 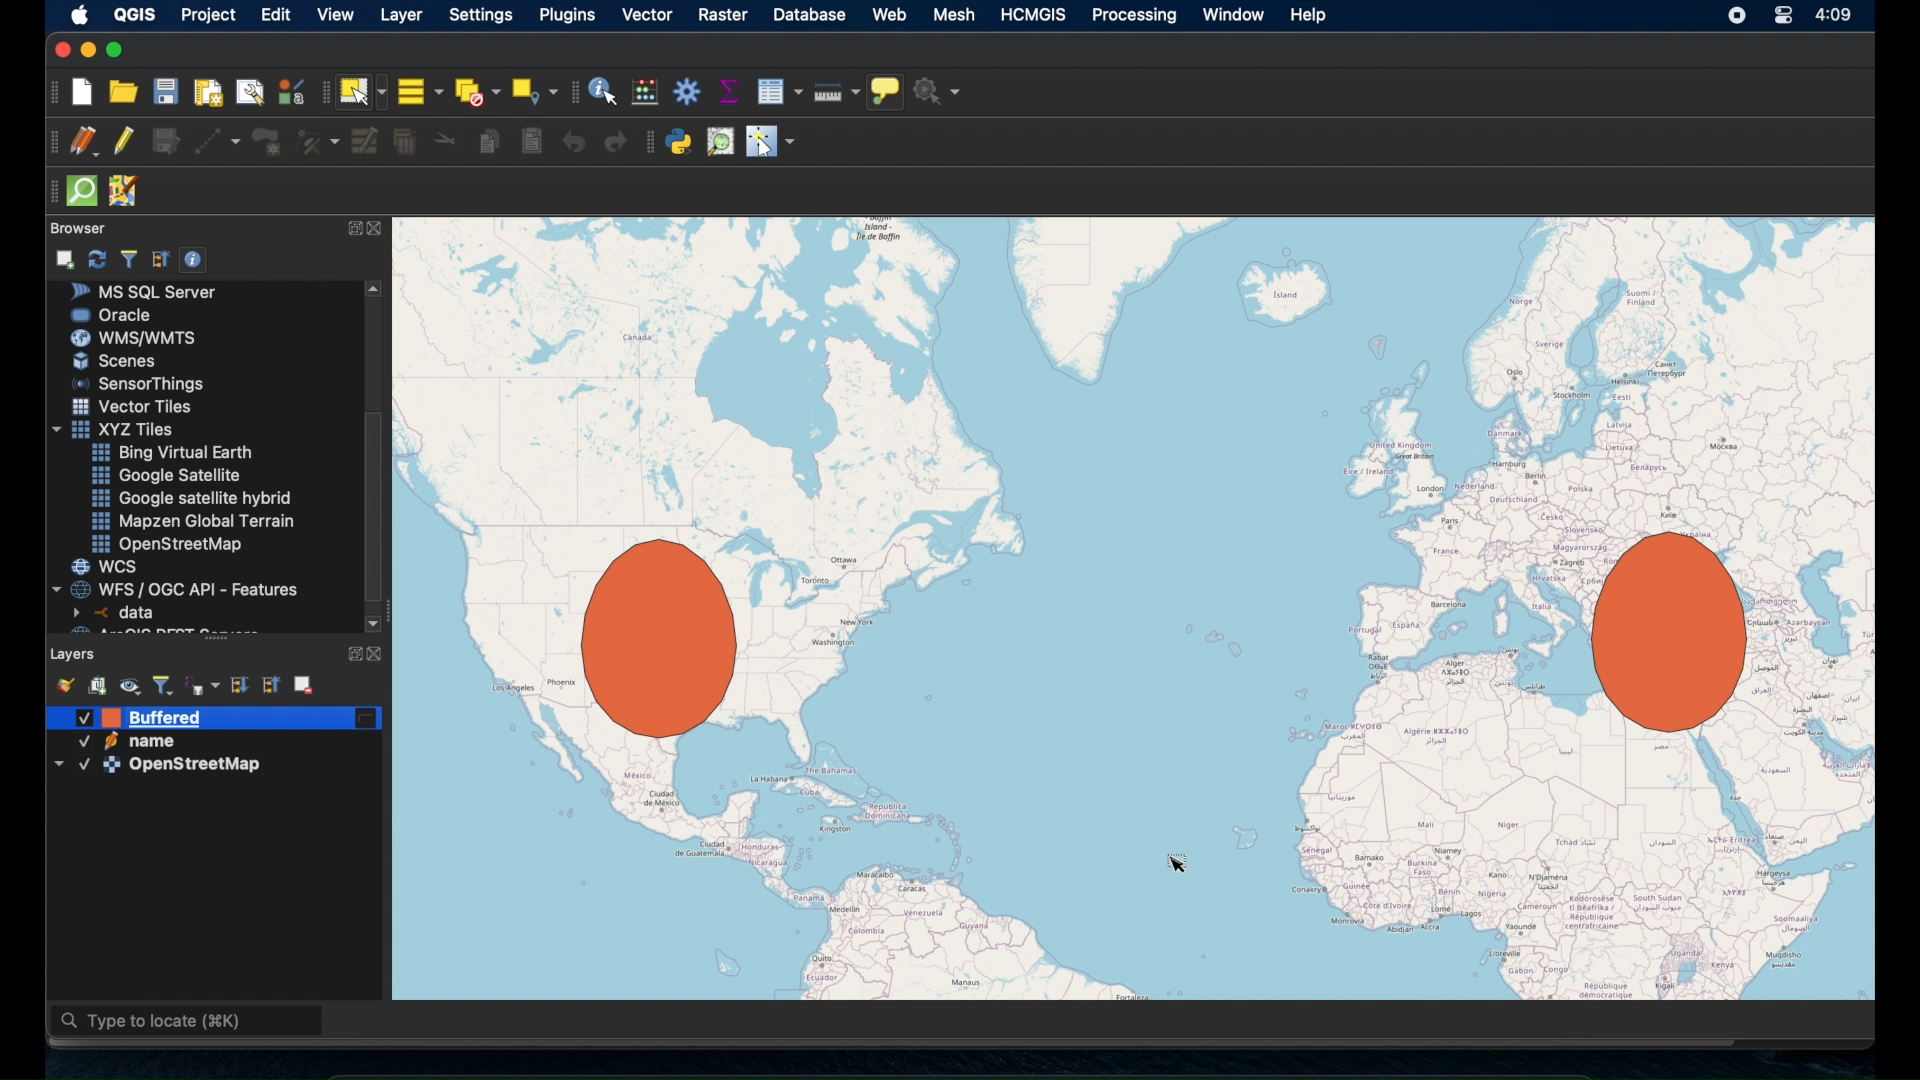 I want to click on identify features, so click(x=603, y=91).